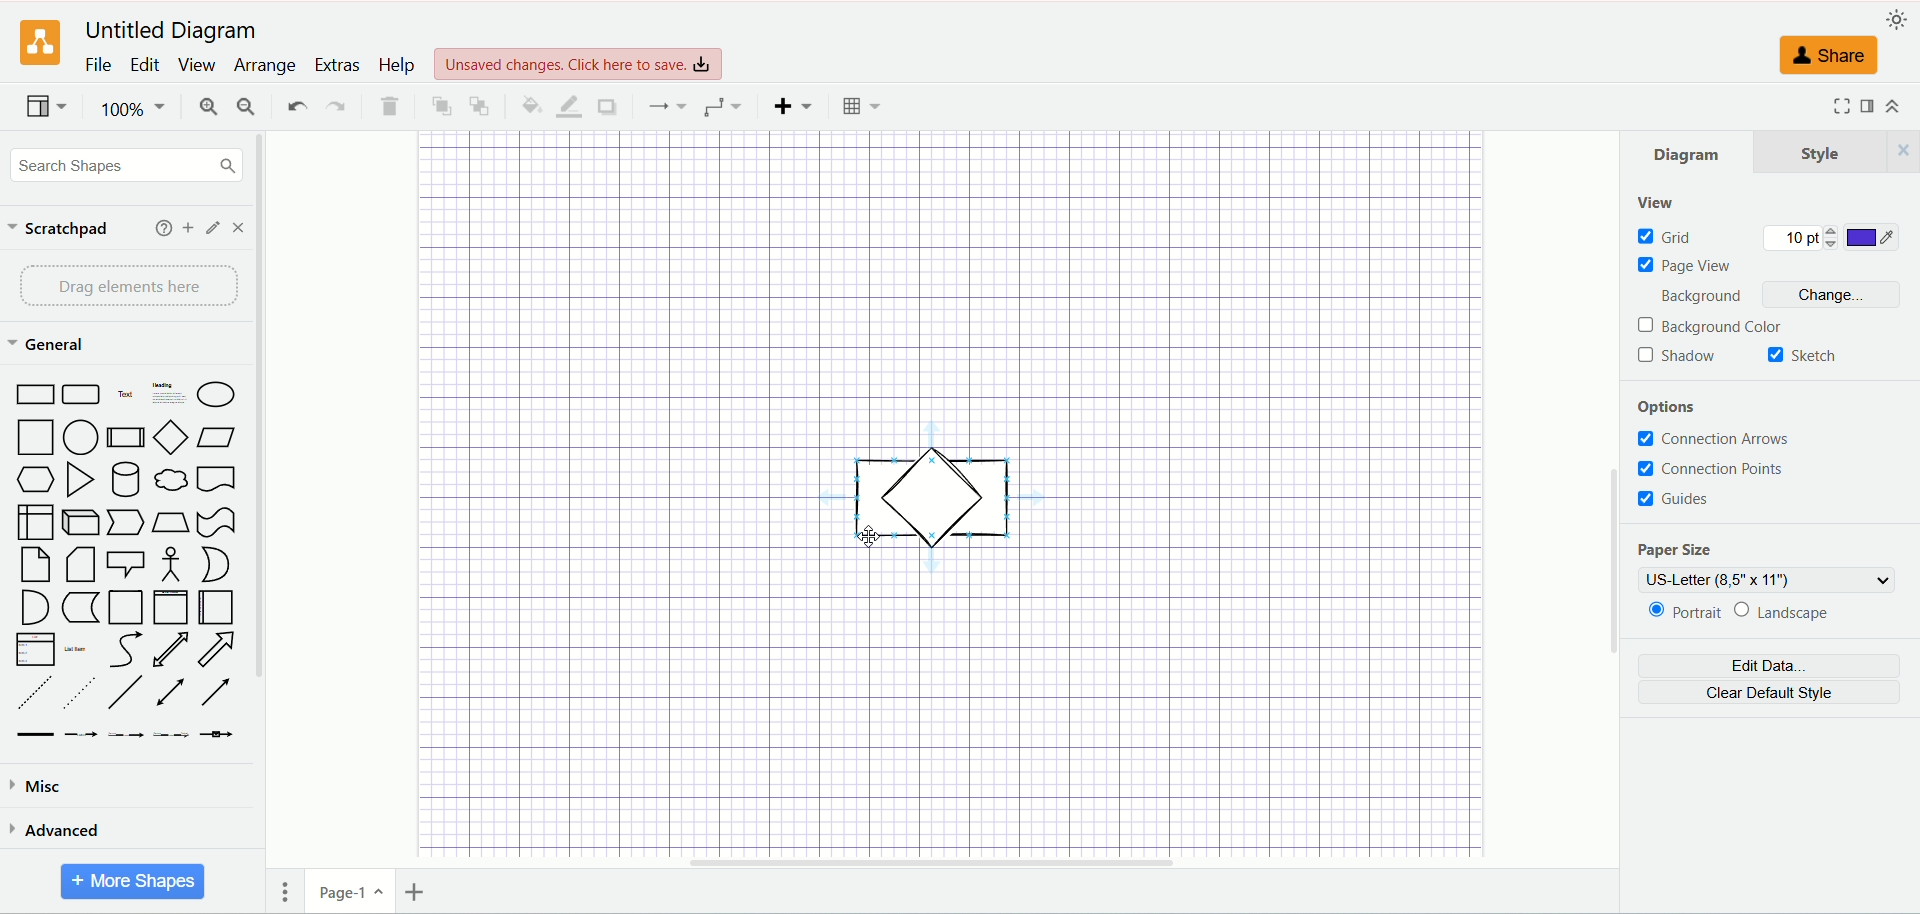 This screenshot has width=1920, height=914. What do you see at coordinates (80, 438) in the screenshot?
I see `Circle` at bounding box center [80, 438].